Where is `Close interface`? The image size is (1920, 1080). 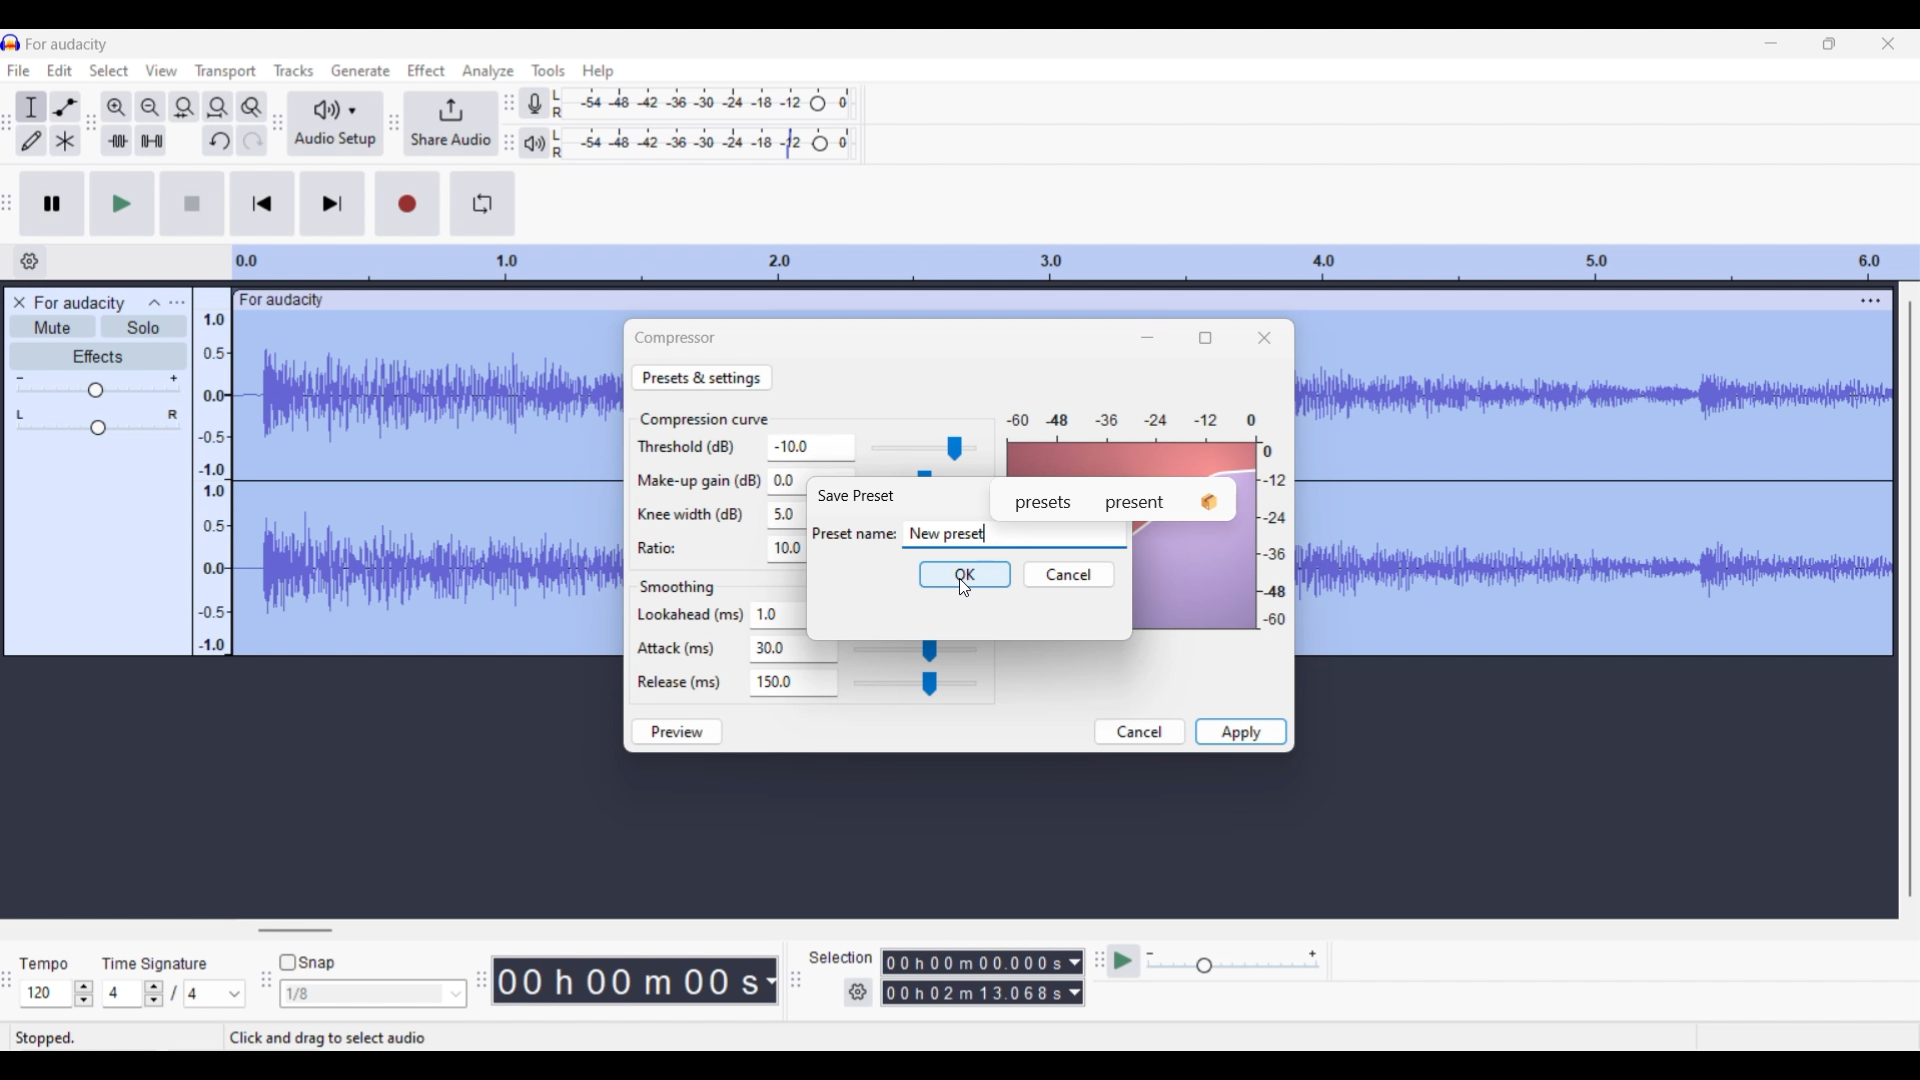 Close interface is located at coordinates (1889, 44).